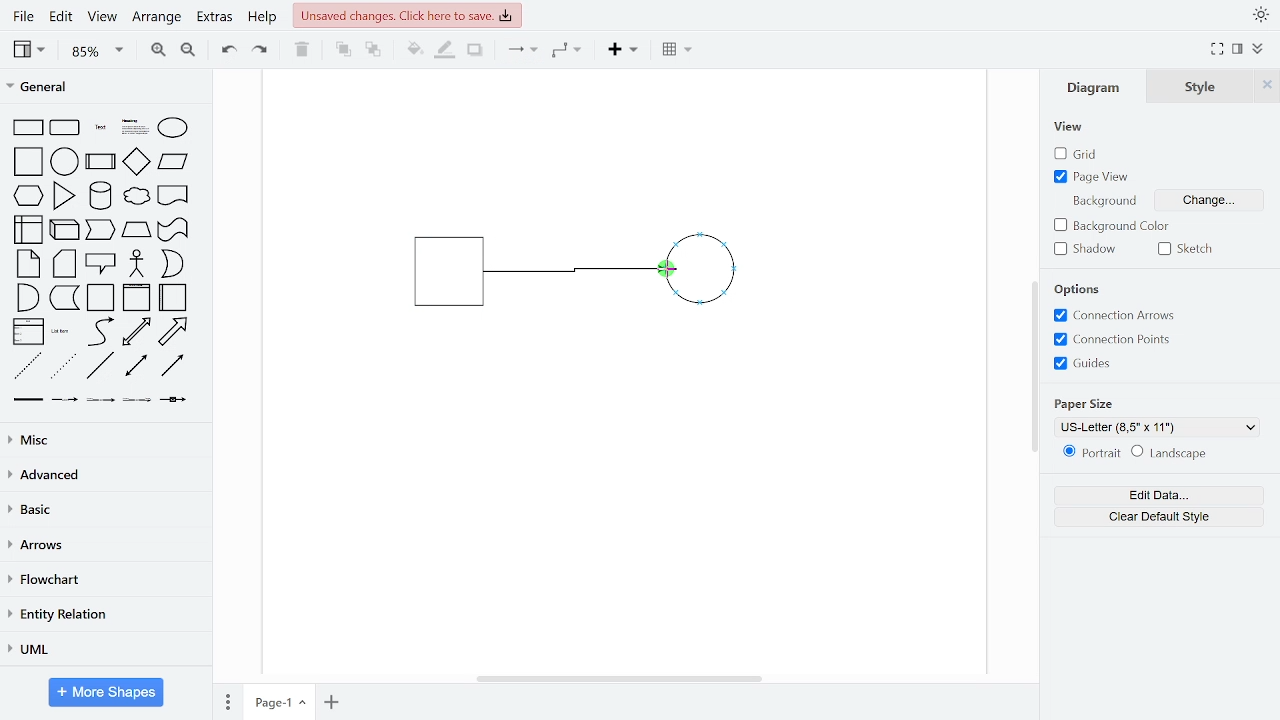 The image size is (1280, 720). I want to click on connector, so click(522, 51).